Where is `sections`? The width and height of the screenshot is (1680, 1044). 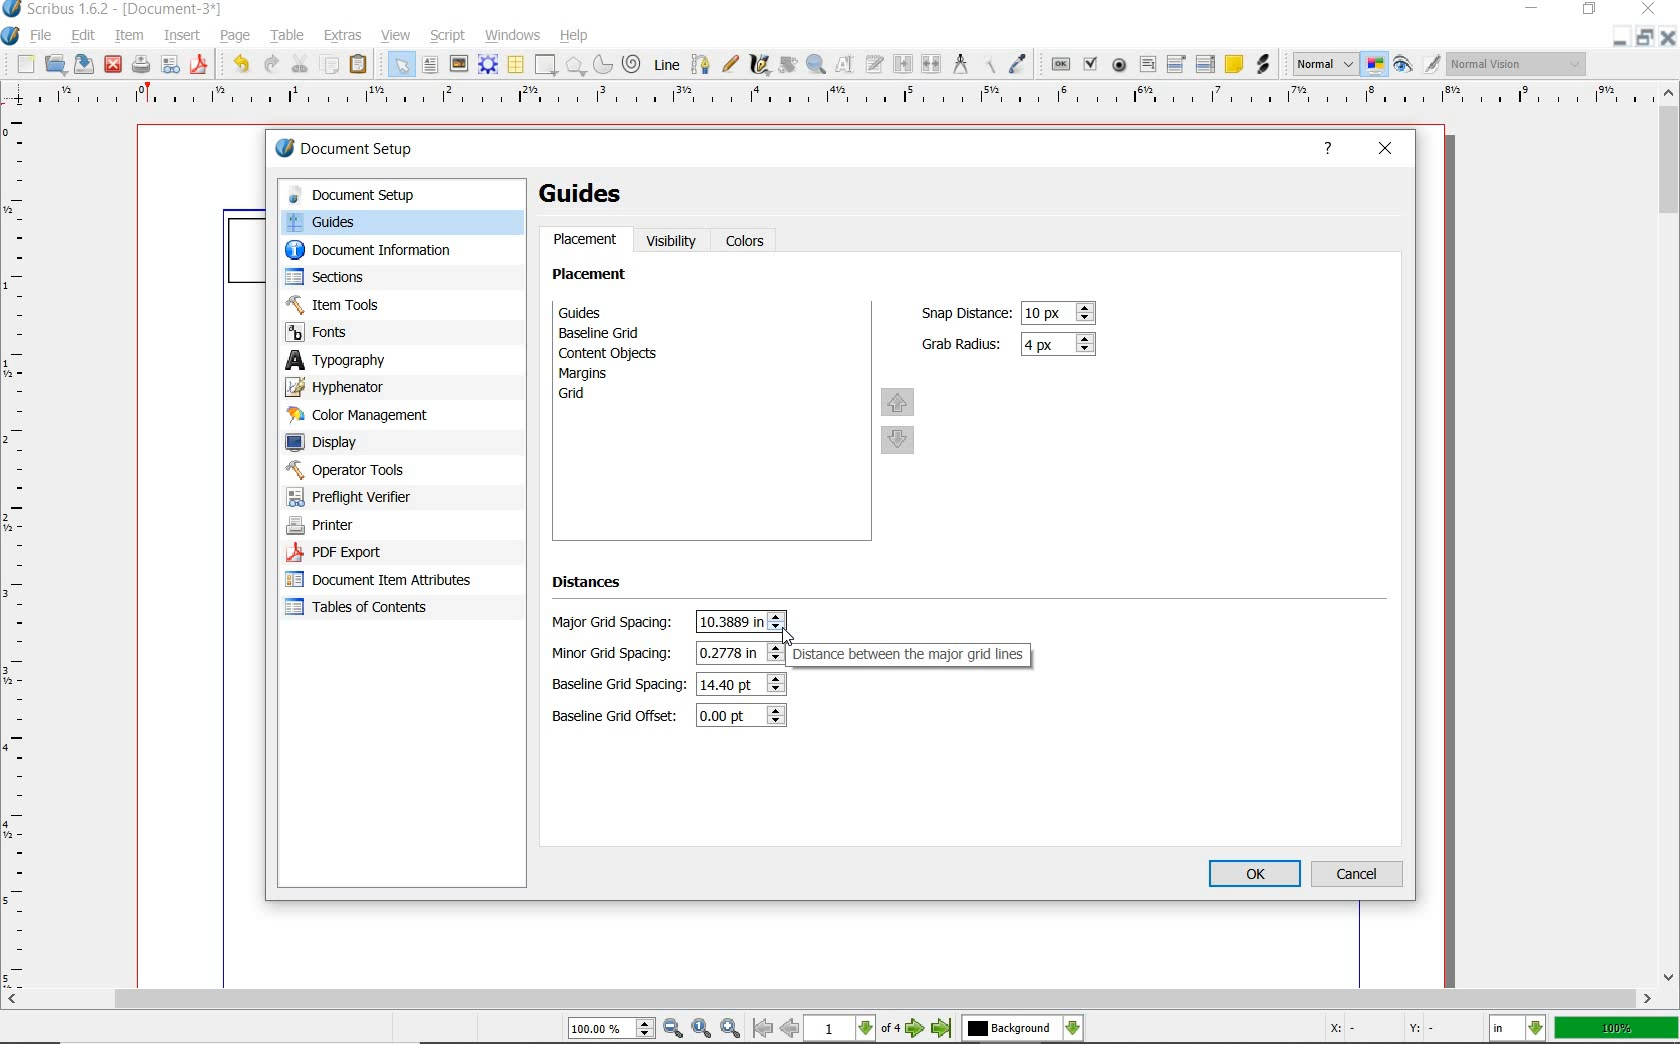 sections is located at coordinates (387, 279).